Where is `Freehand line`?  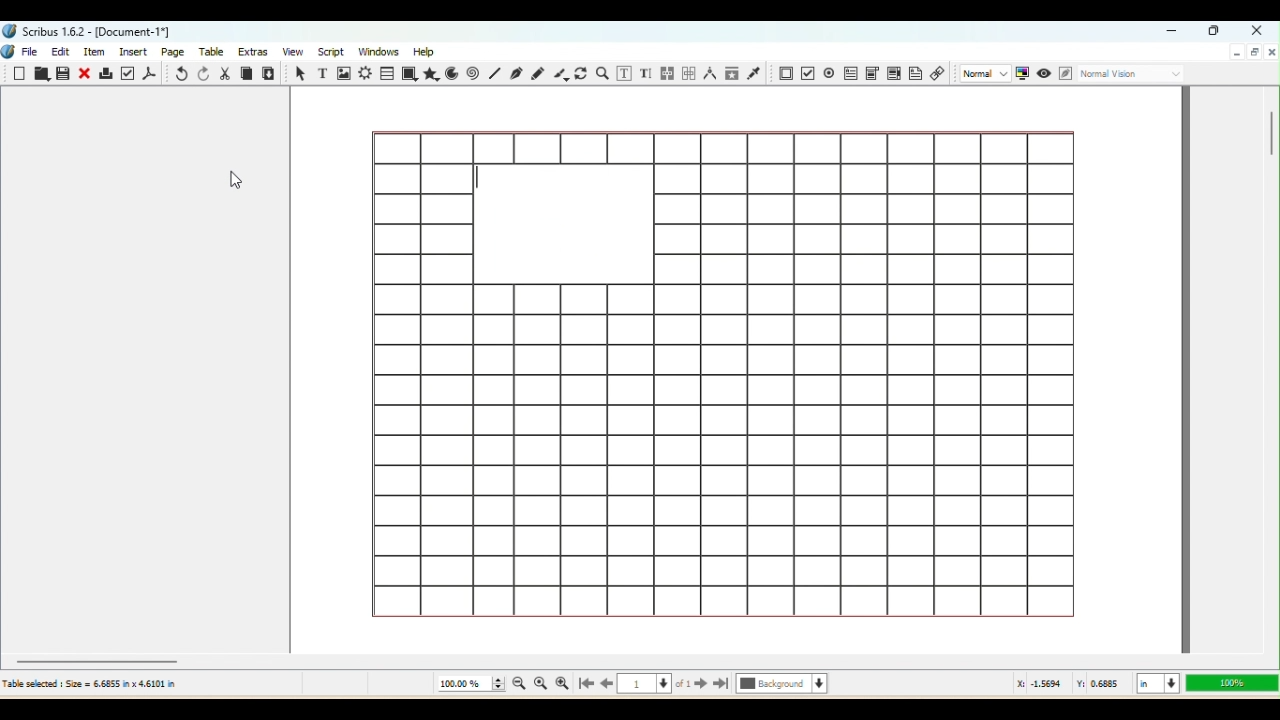
Freehand line is located at coordinates (537, 72).